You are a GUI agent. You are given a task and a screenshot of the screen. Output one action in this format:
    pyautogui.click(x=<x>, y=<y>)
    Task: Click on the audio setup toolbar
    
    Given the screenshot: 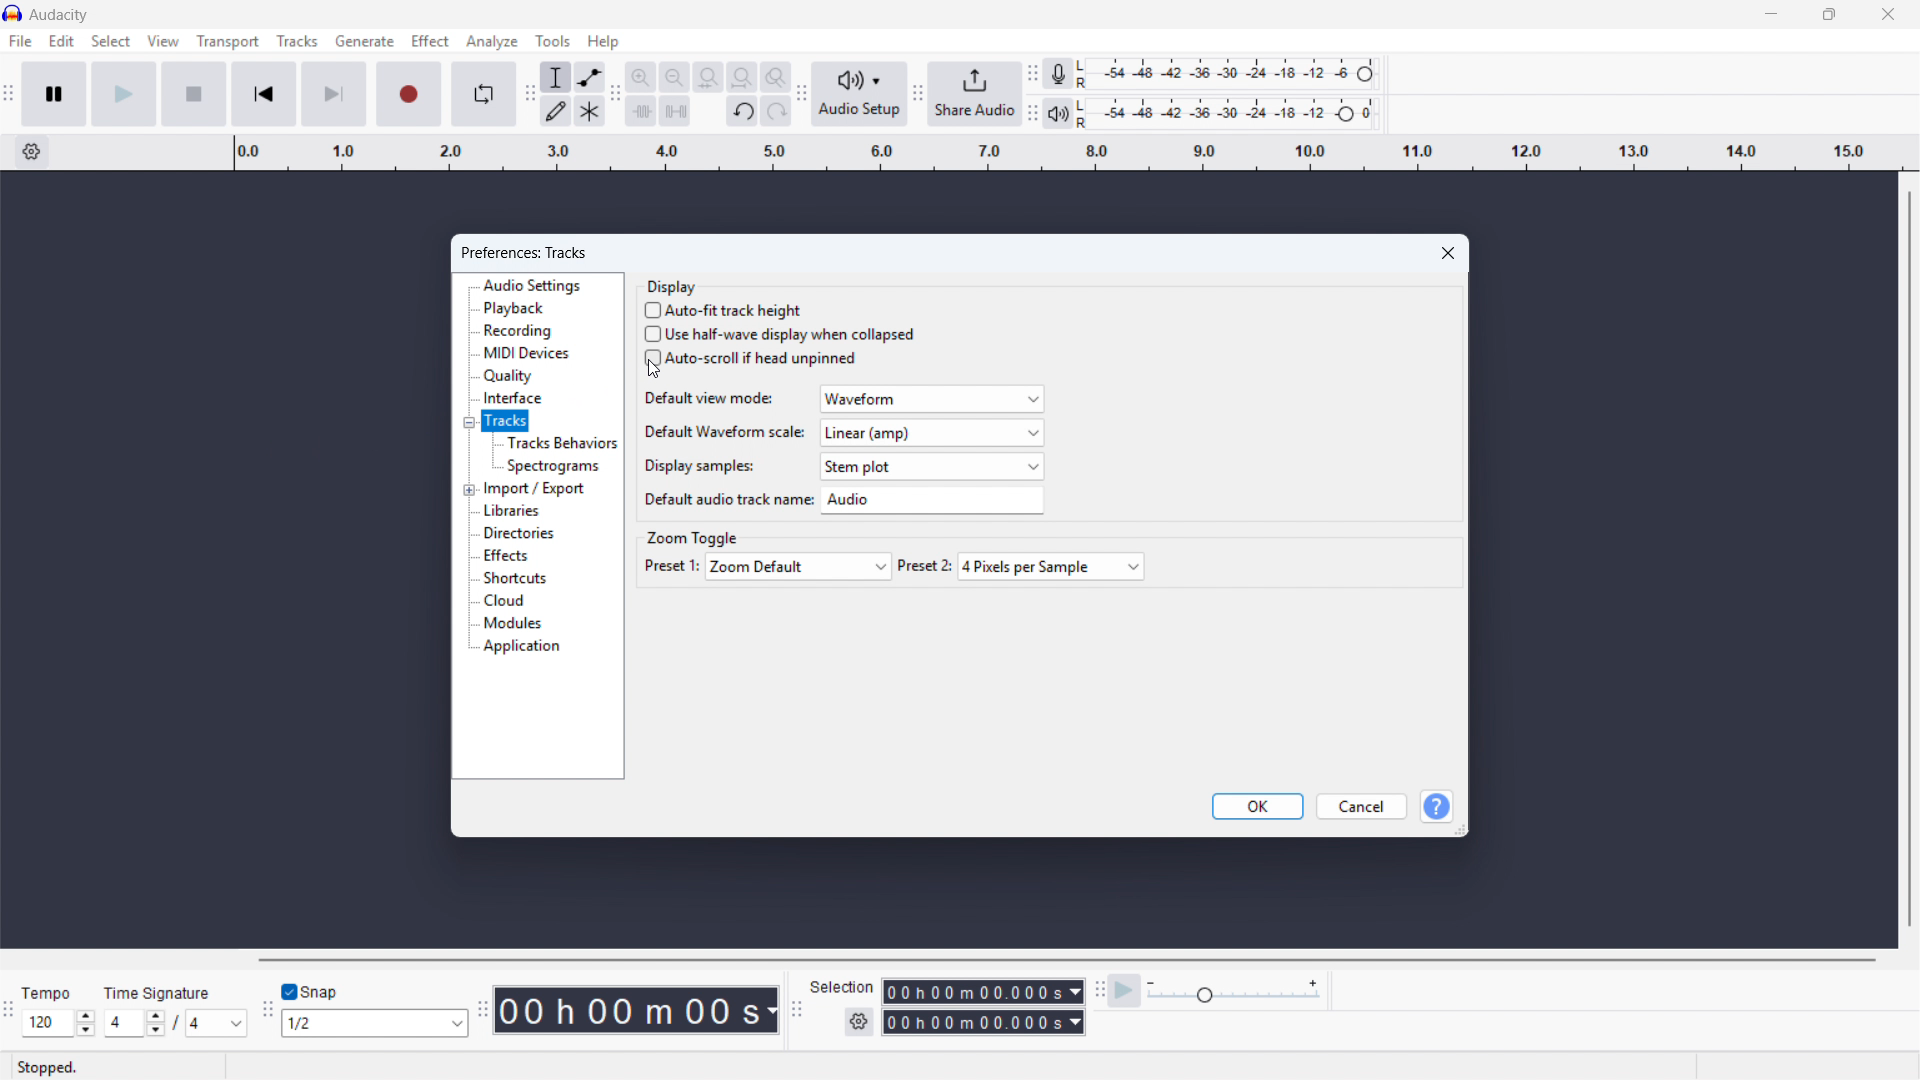 What is the action you would take?
    pyautogui.click(x=802, y=96)
    